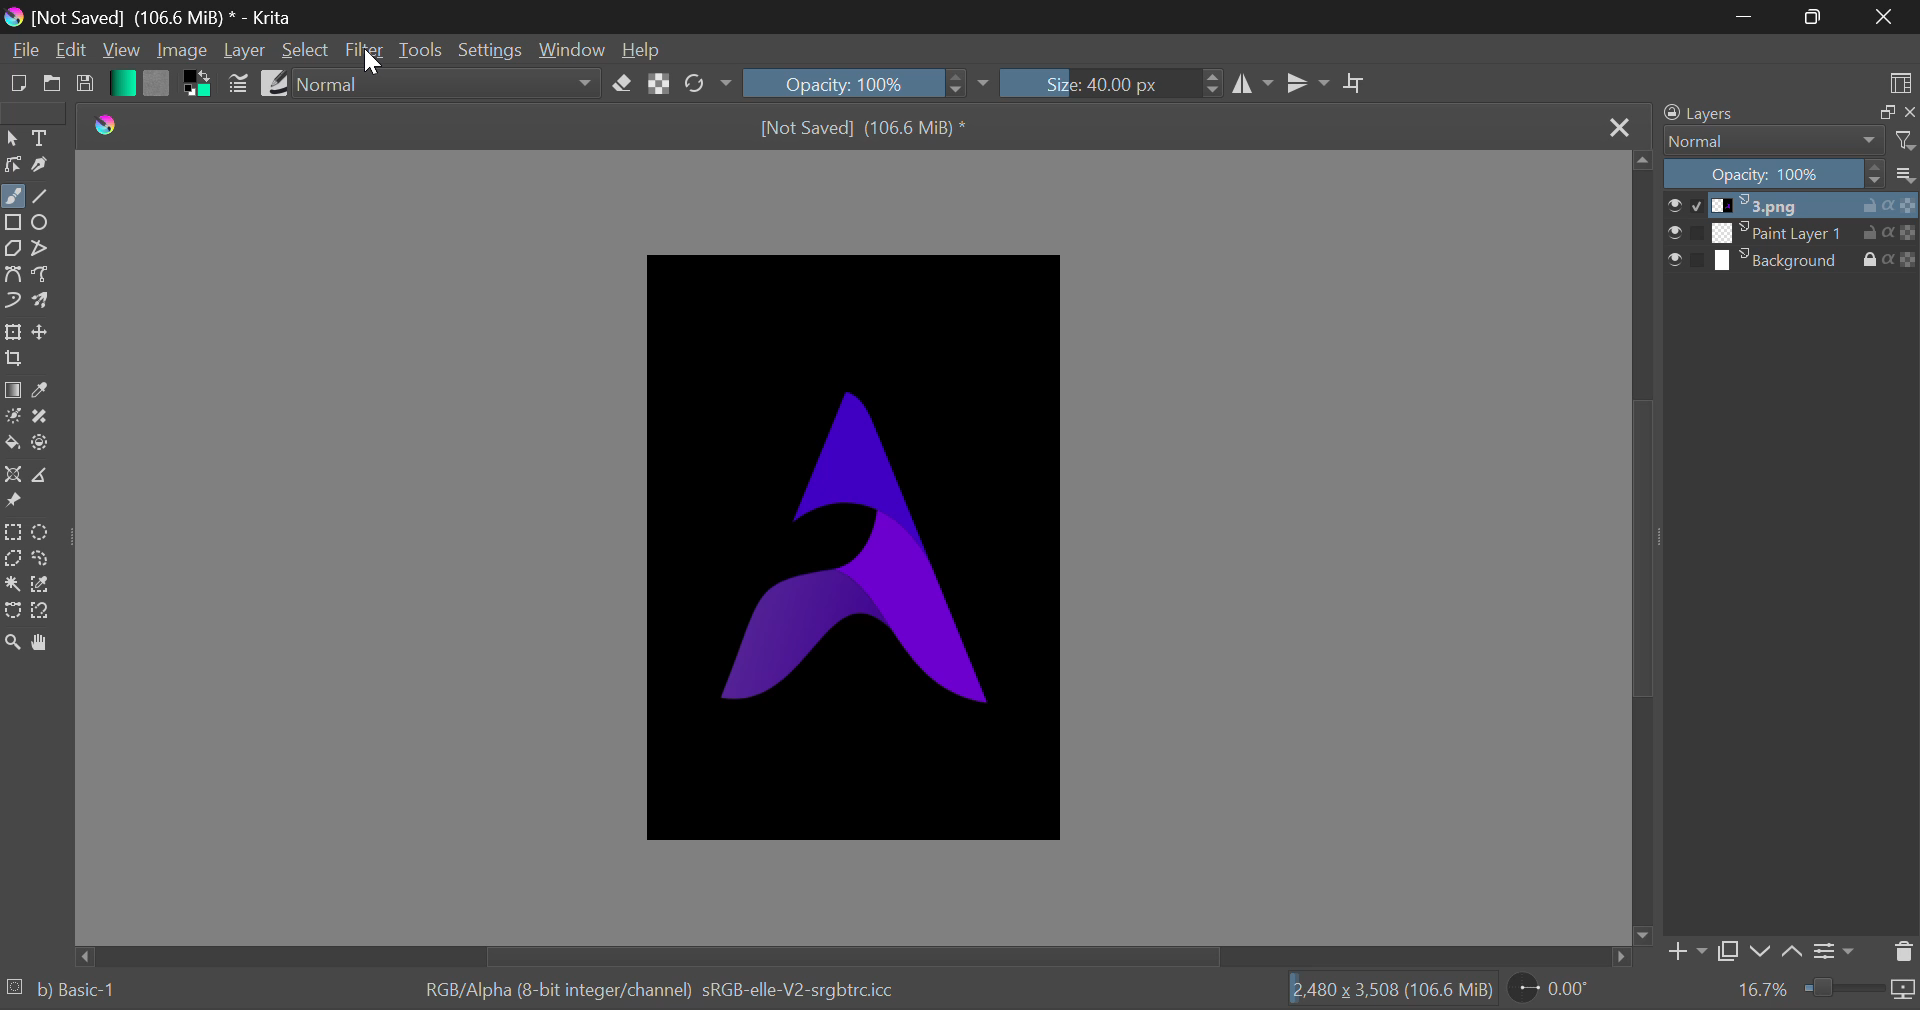 The image size is (1920, 1010). Describe the element at coordinates (55, 86) in the screenshot. I see `Open` at that location.